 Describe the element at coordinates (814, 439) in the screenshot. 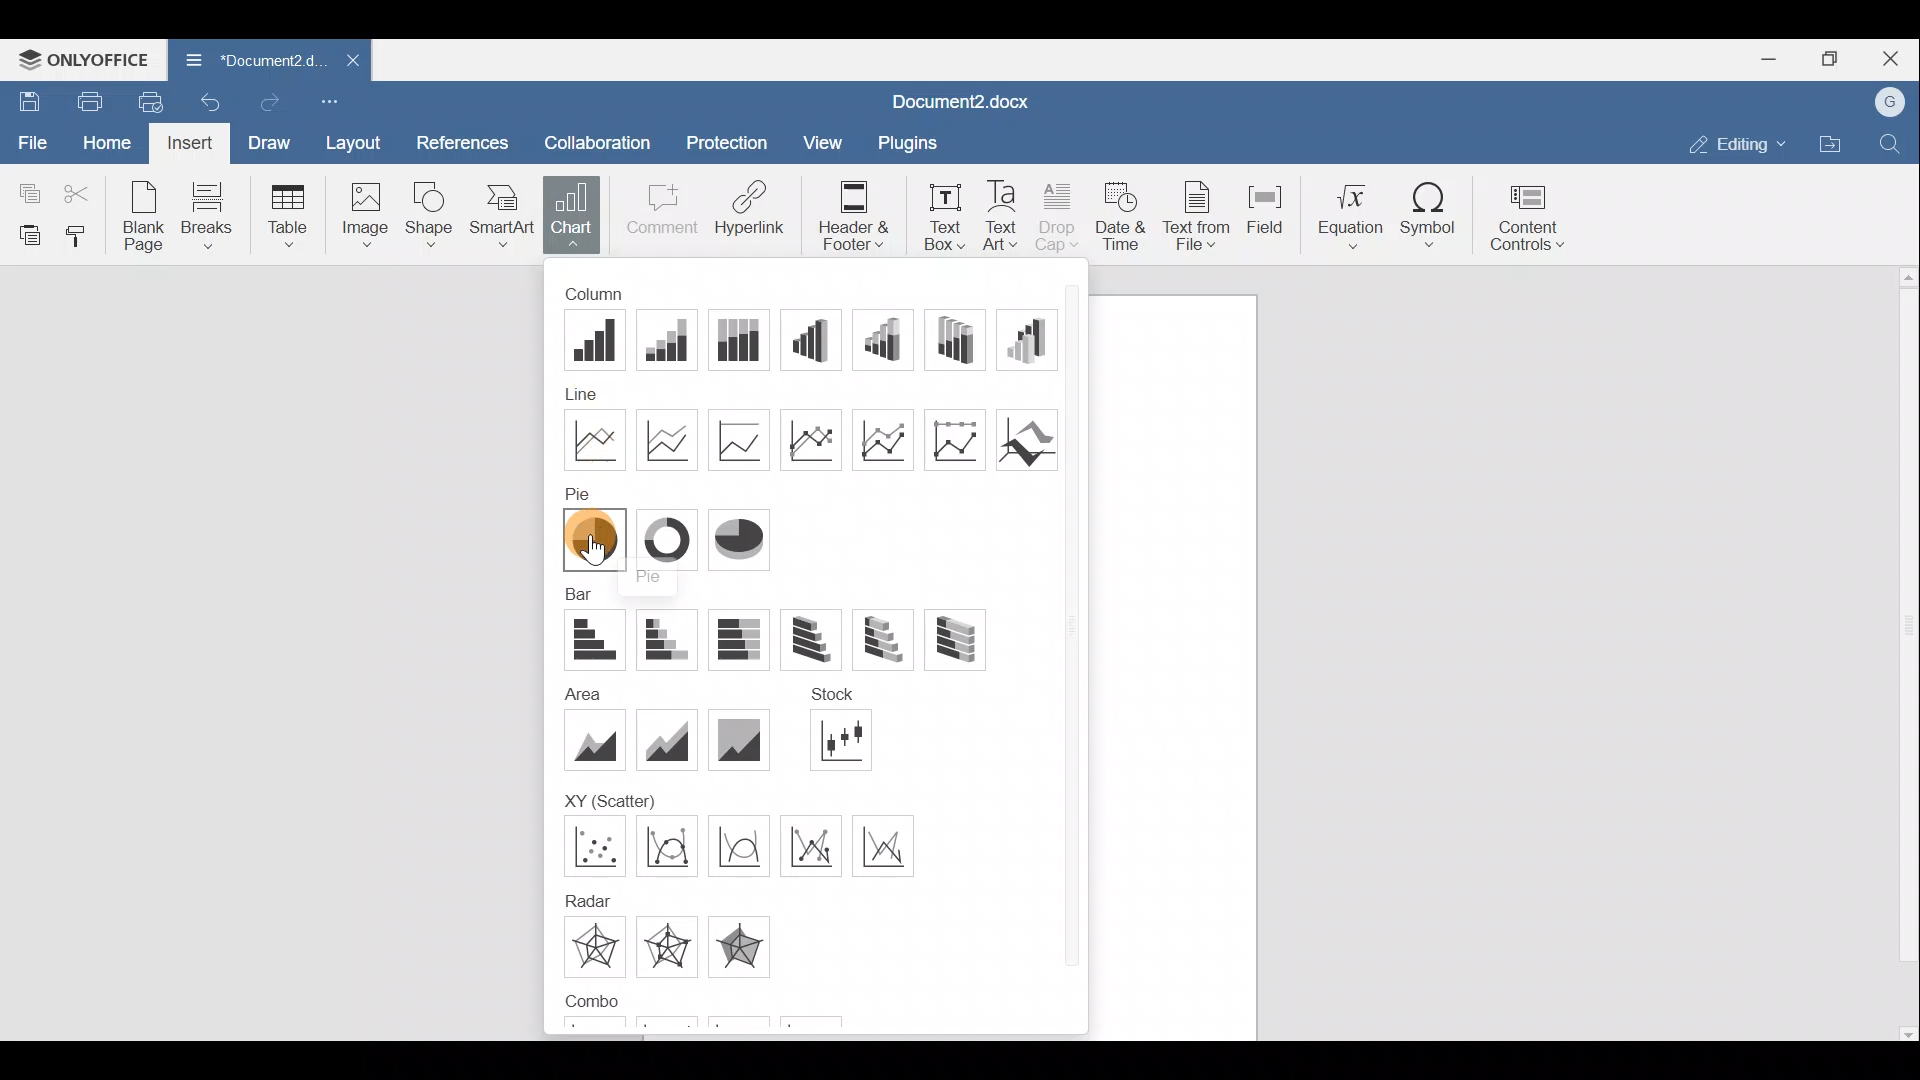

I see `Line with markers` at that location.